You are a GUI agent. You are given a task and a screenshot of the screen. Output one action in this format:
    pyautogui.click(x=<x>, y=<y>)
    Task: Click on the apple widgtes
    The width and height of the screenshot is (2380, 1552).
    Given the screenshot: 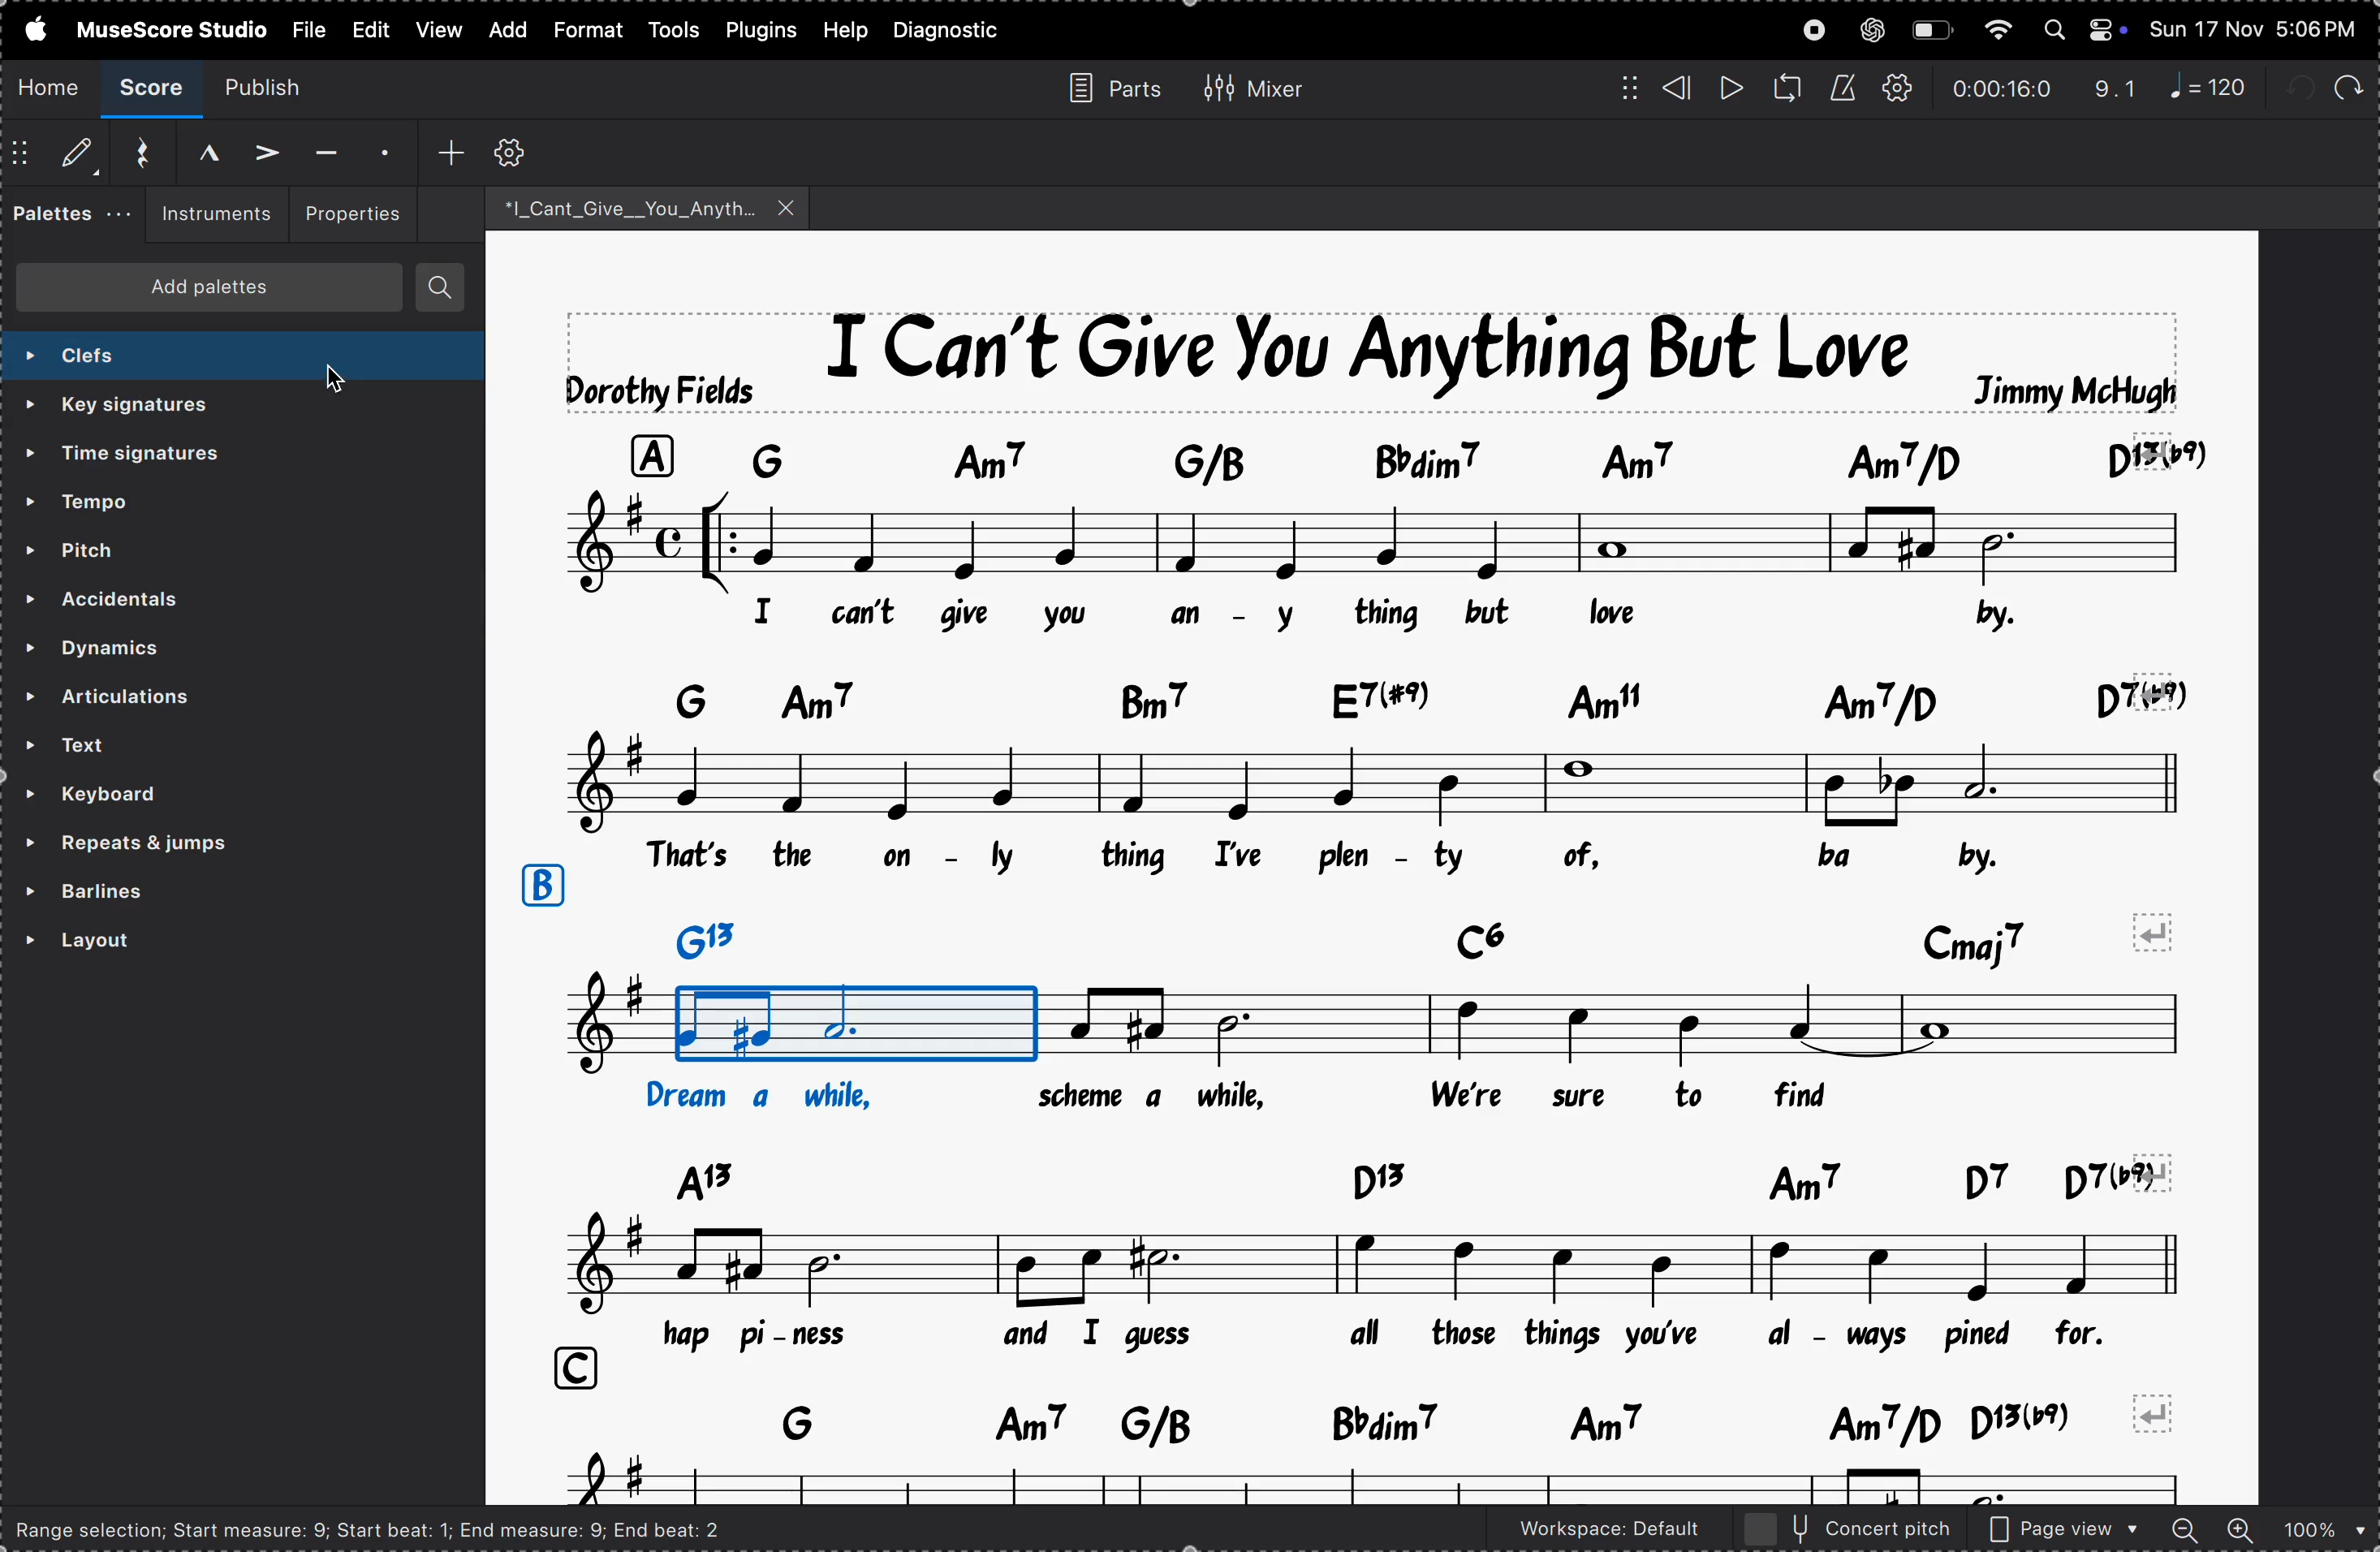 What is the action you would take?
    pyautogui.click(x=2086, y=29)
    